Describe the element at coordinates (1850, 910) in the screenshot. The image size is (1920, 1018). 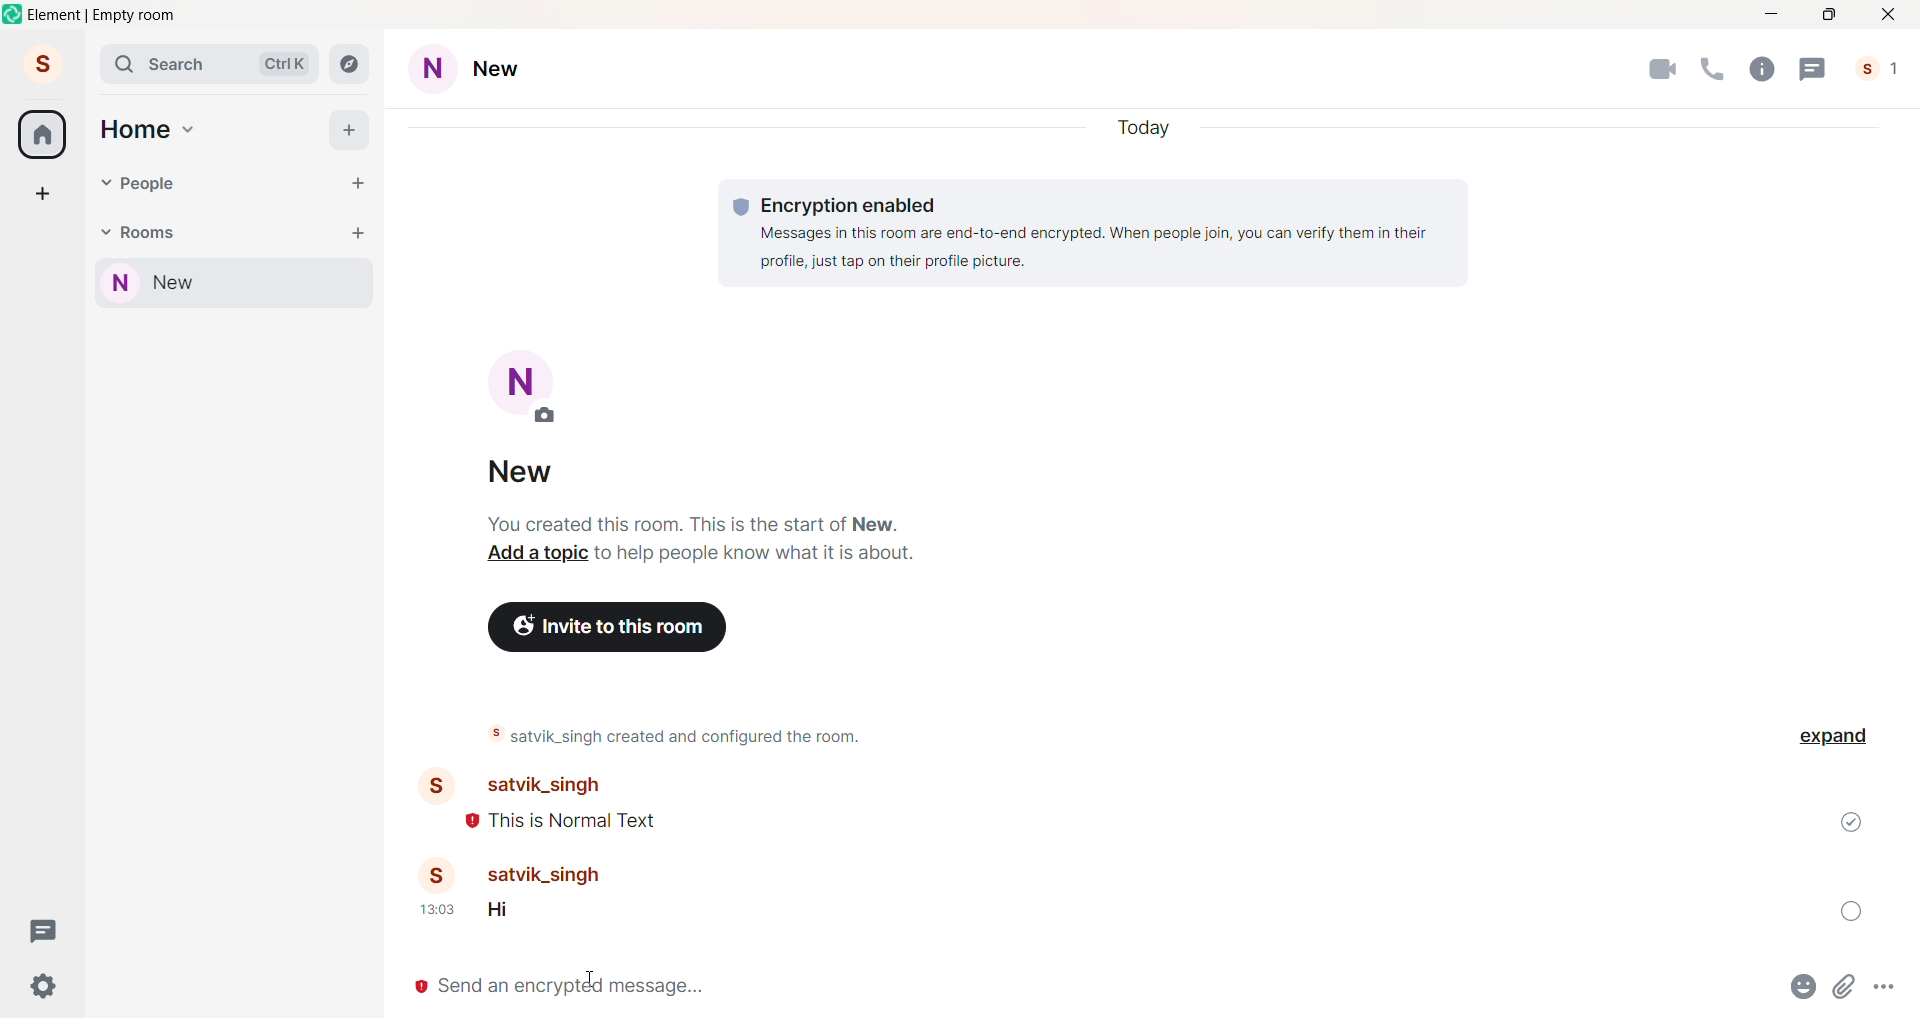
I see `Message sent` at that location.